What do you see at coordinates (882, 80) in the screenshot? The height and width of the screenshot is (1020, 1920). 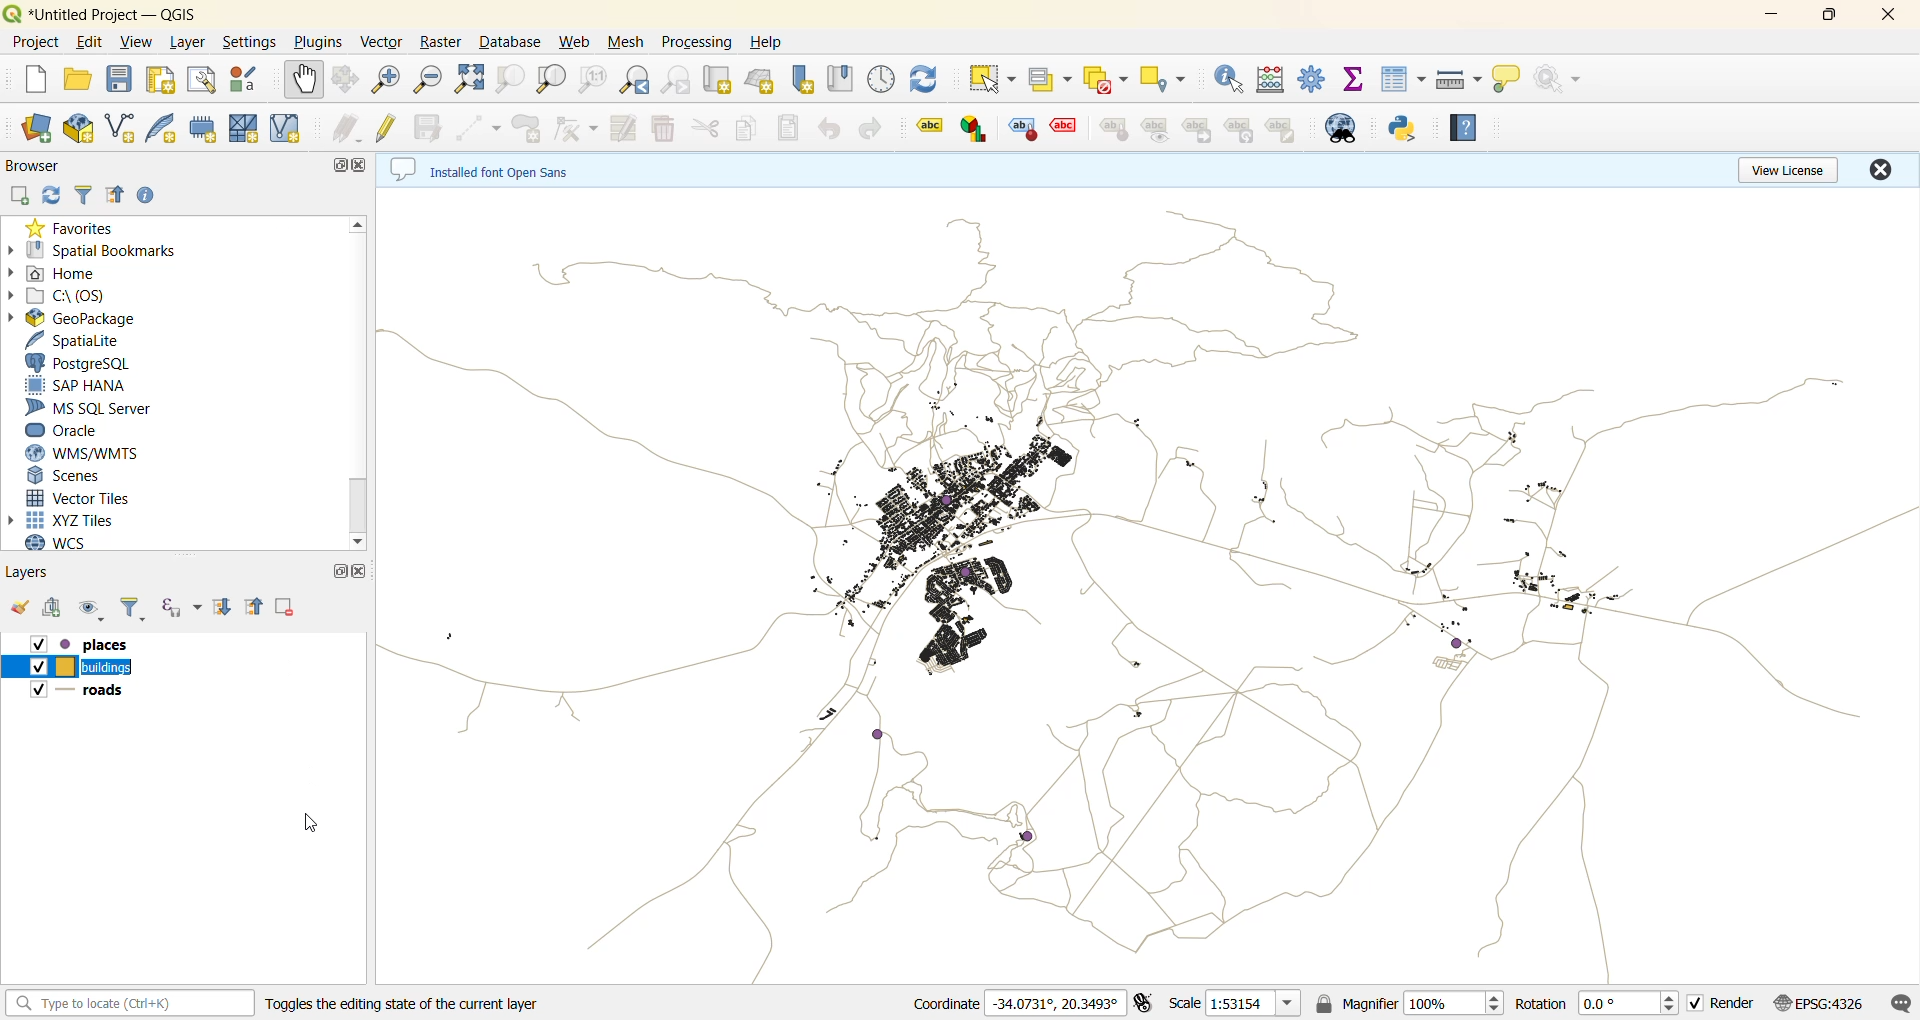 I see `control panel` at bounding box center [882, 80].